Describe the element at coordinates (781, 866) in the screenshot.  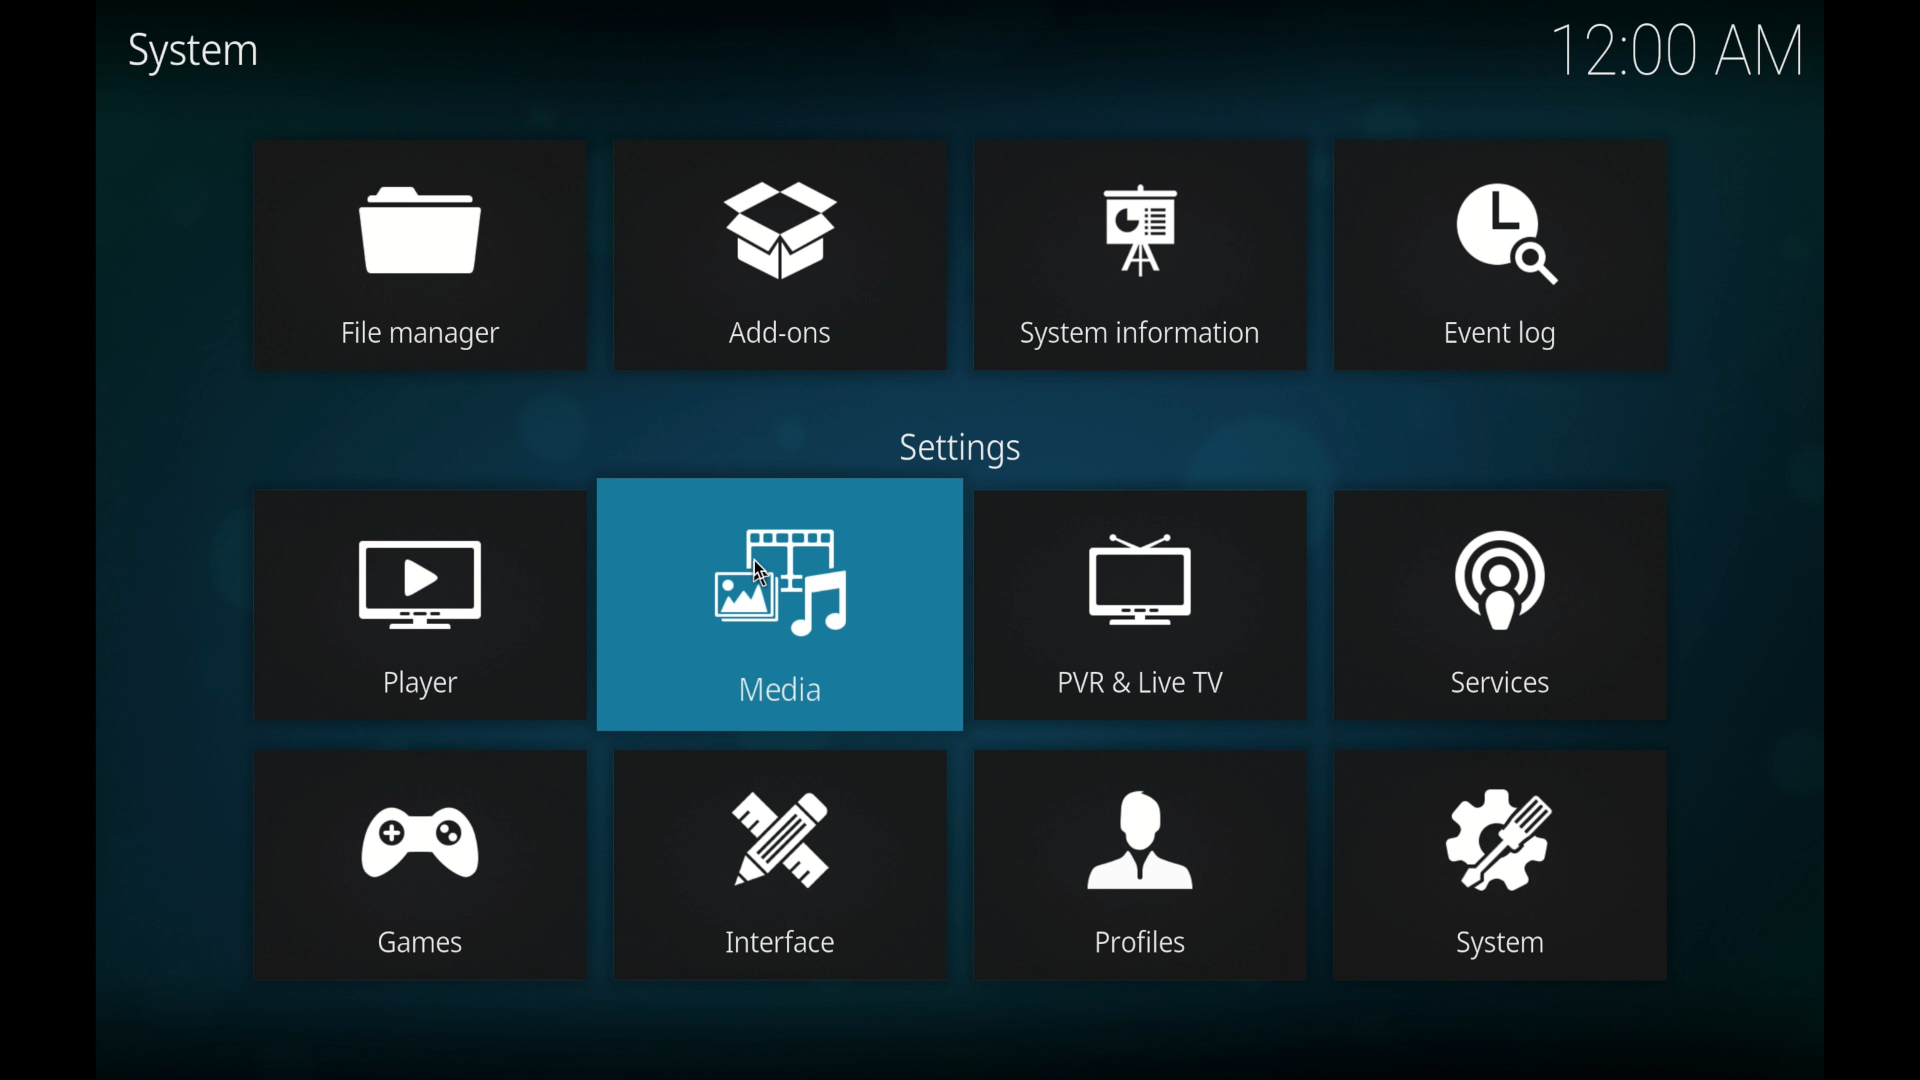
I see `interface` at that location.